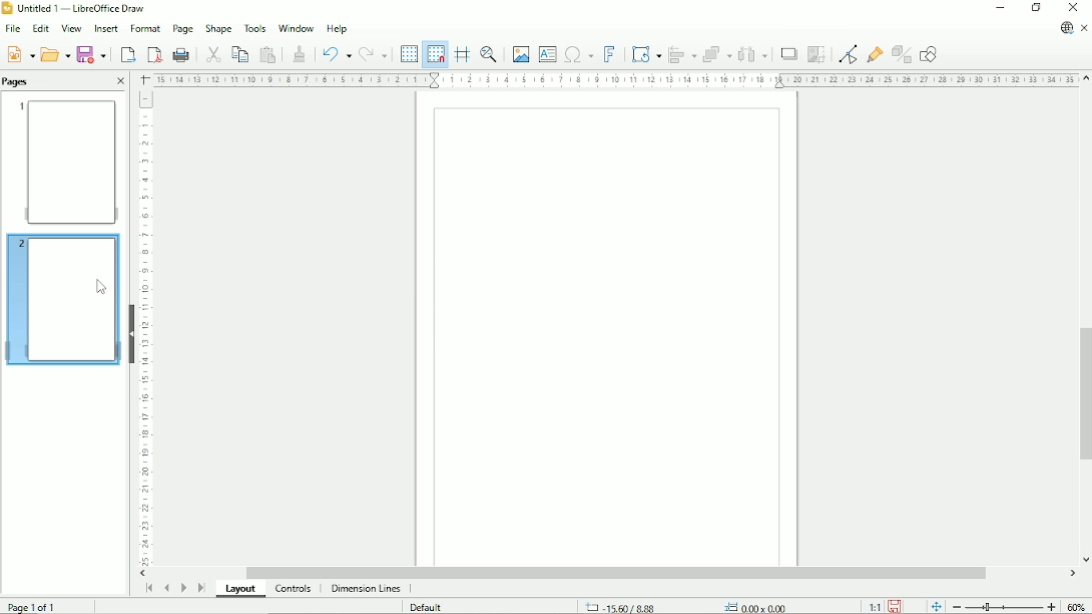  Describe the element at coordinates (33, 605) in the screenshot. I see `Page 1 of 1` at that location.